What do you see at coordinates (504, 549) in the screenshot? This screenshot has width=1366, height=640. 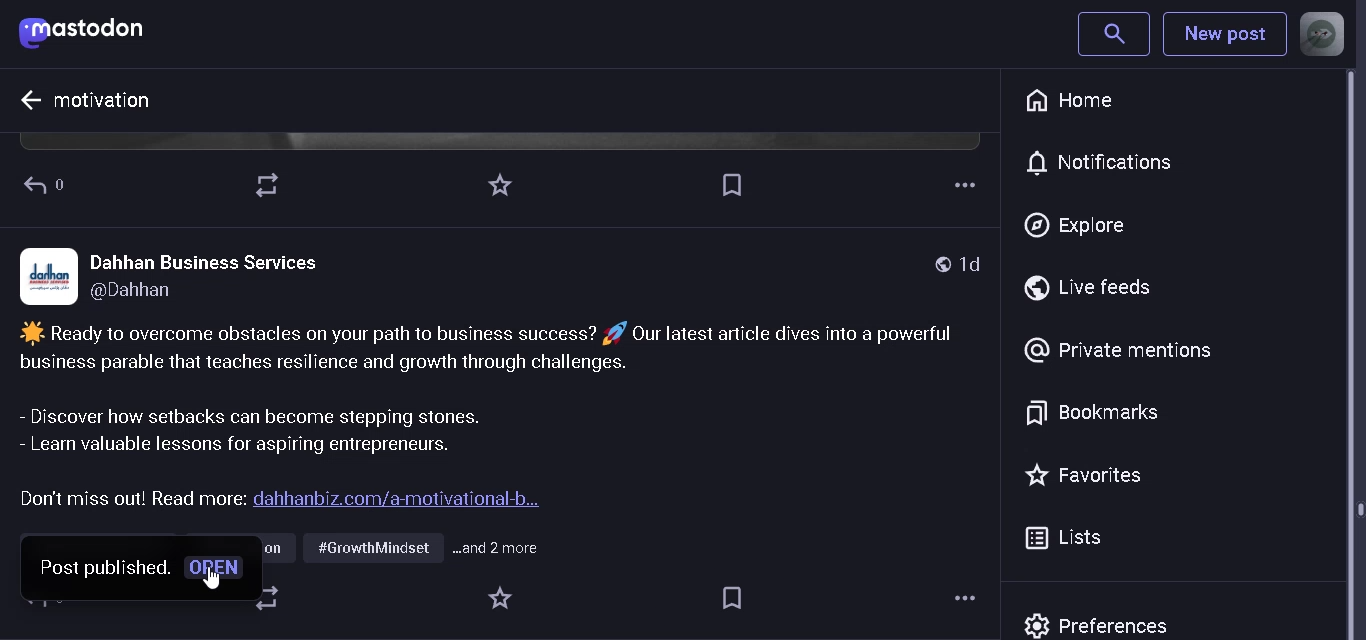 I see `...and 2 more` at bounding box center [504, 549].